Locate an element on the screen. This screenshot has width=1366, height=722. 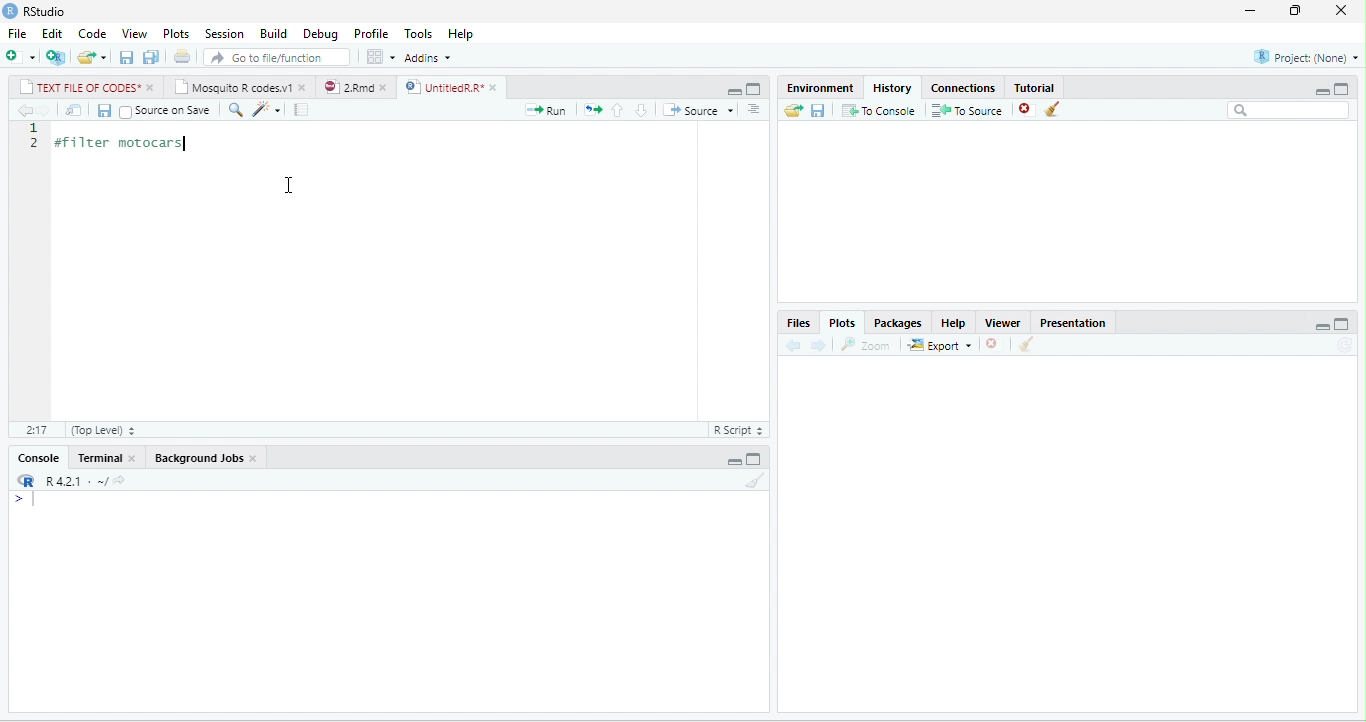
Connections is located at coordinates (963, 88).